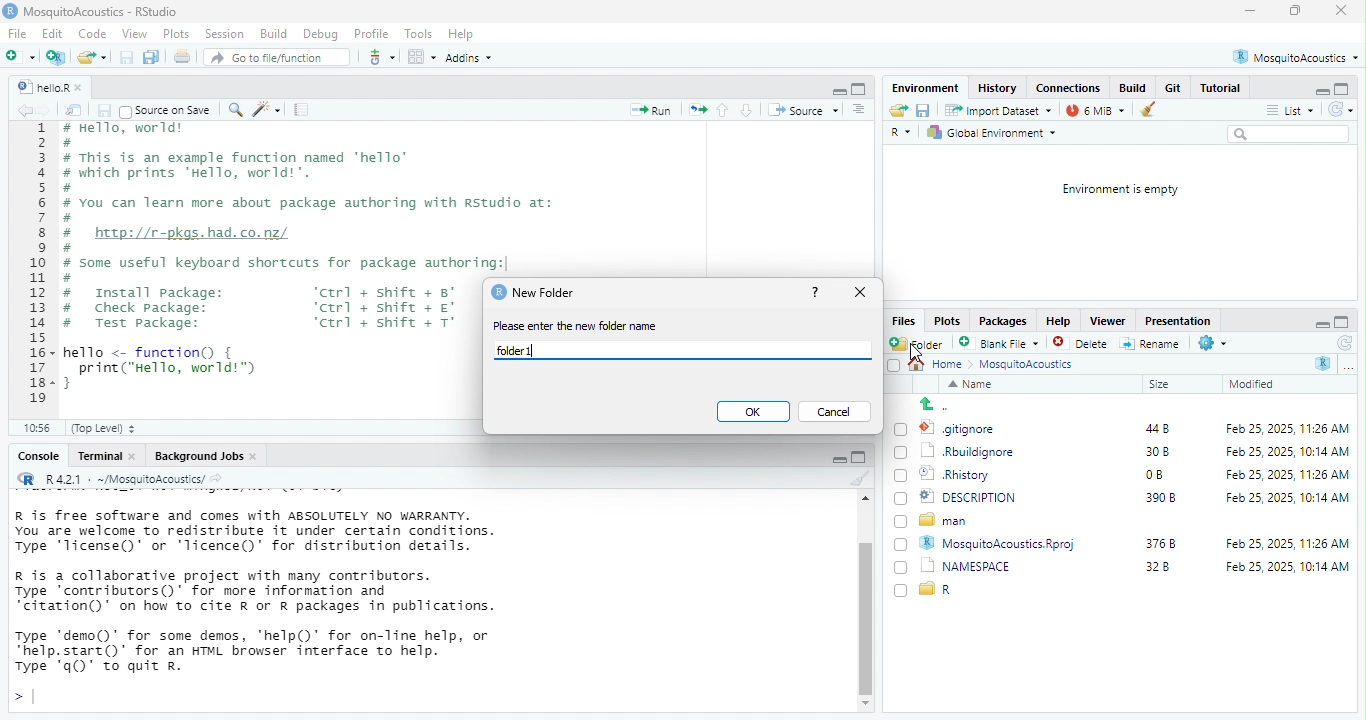 The image size is (1366, 720). I want to click on name, so click(972, 385).